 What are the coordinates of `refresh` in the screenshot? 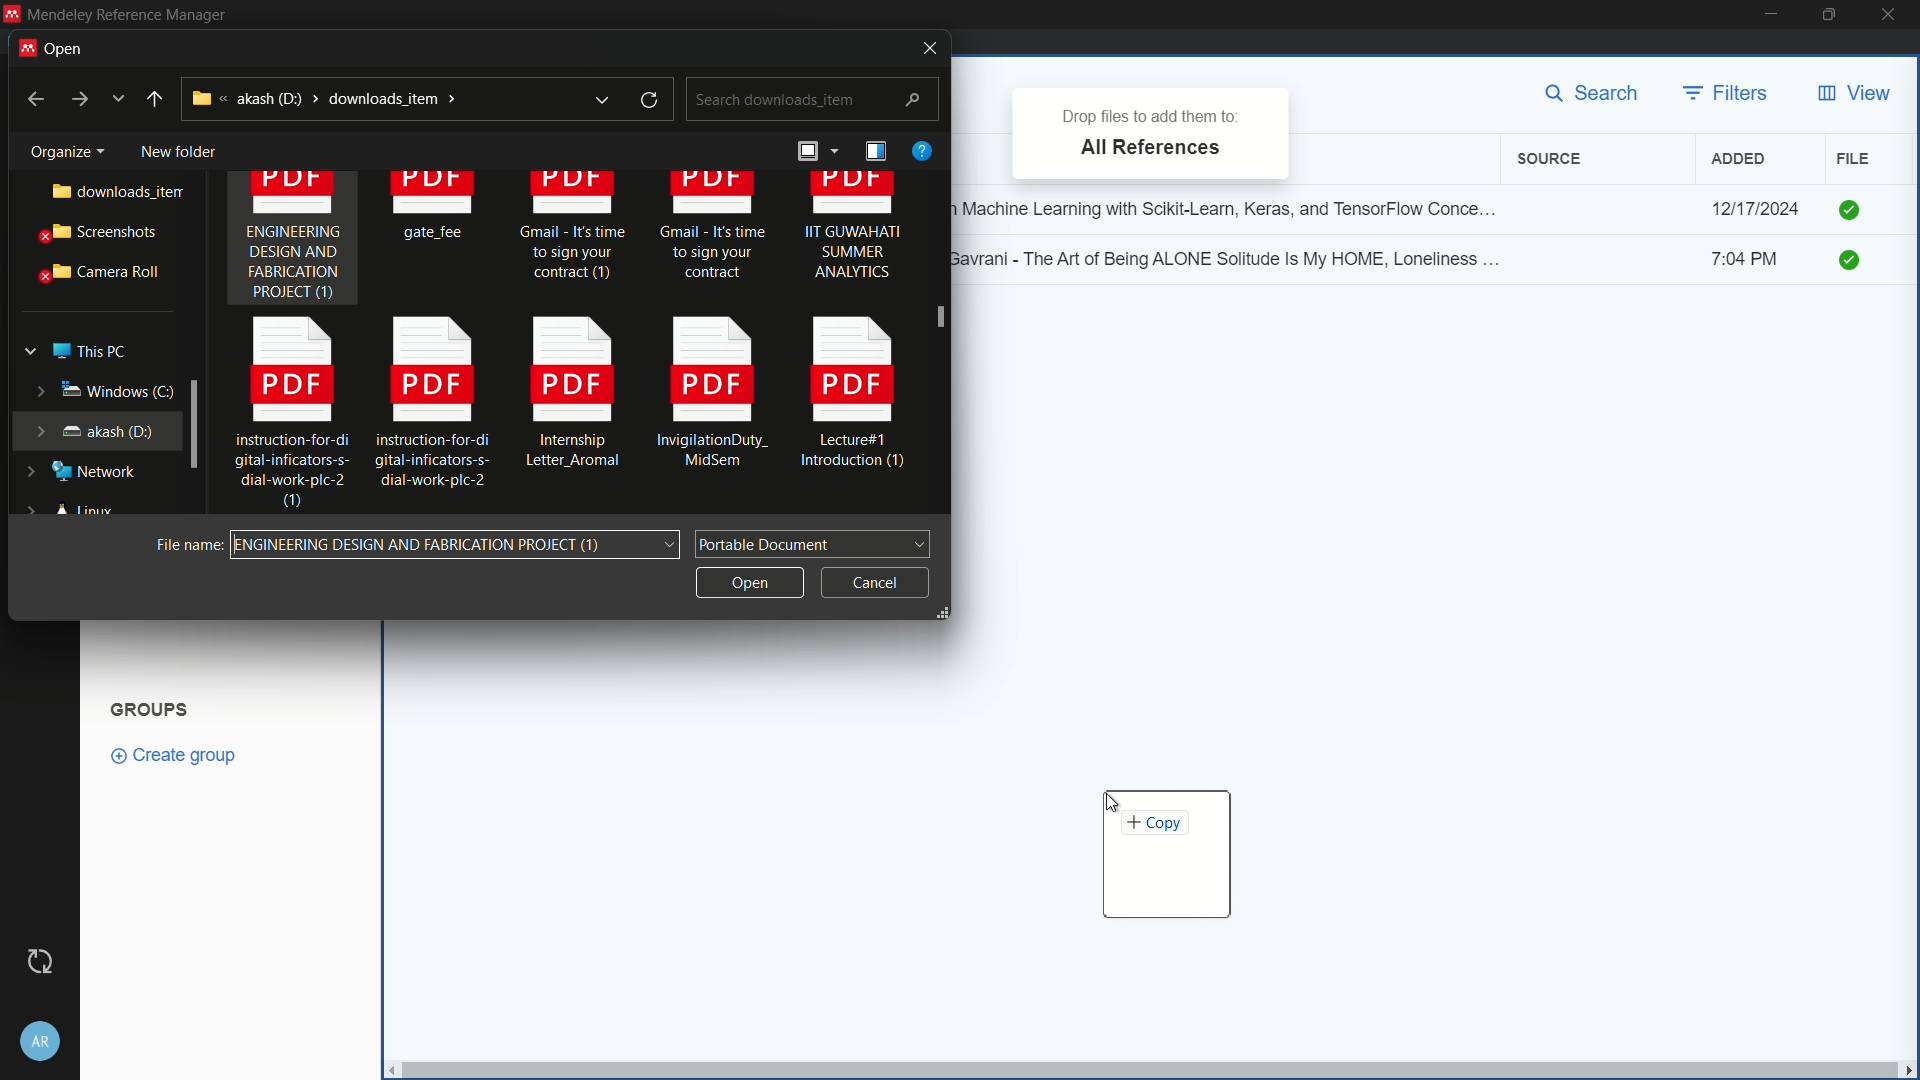 It's located at (652, 100).